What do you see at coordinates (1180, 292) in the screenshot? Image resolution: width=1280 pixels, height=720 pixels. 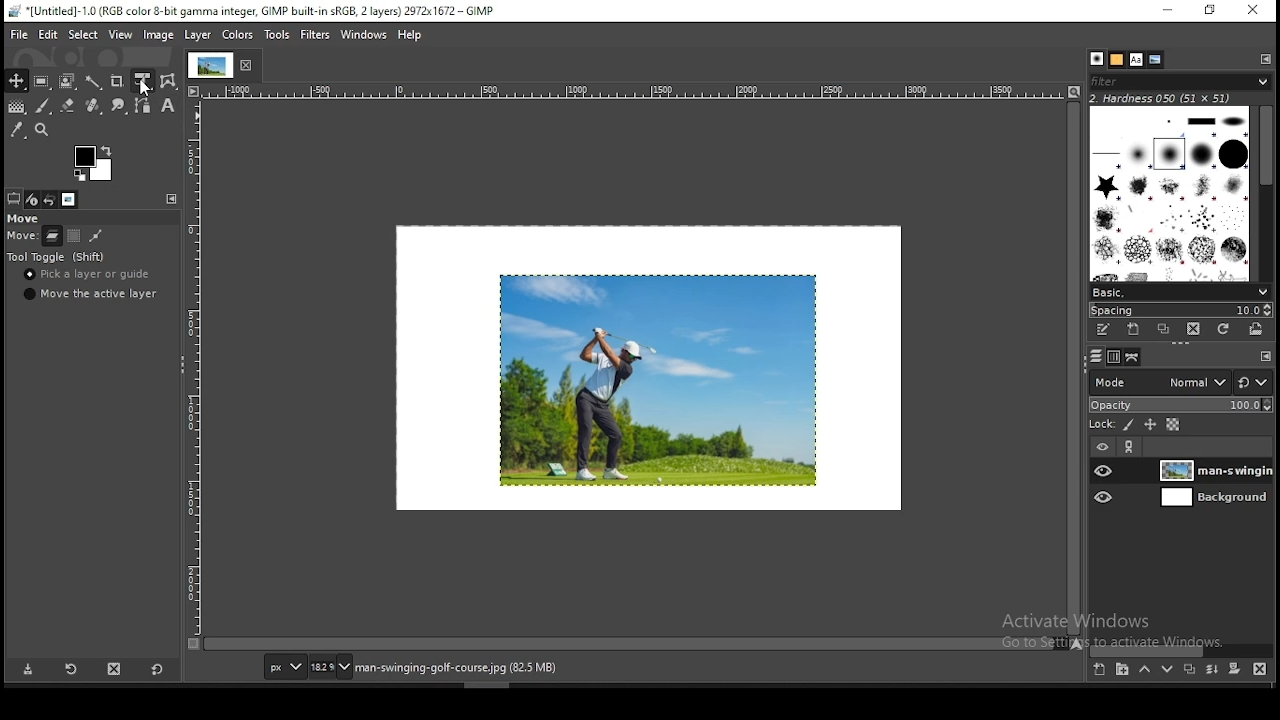 I see `brush presets` at bounding box center [1180, 292].